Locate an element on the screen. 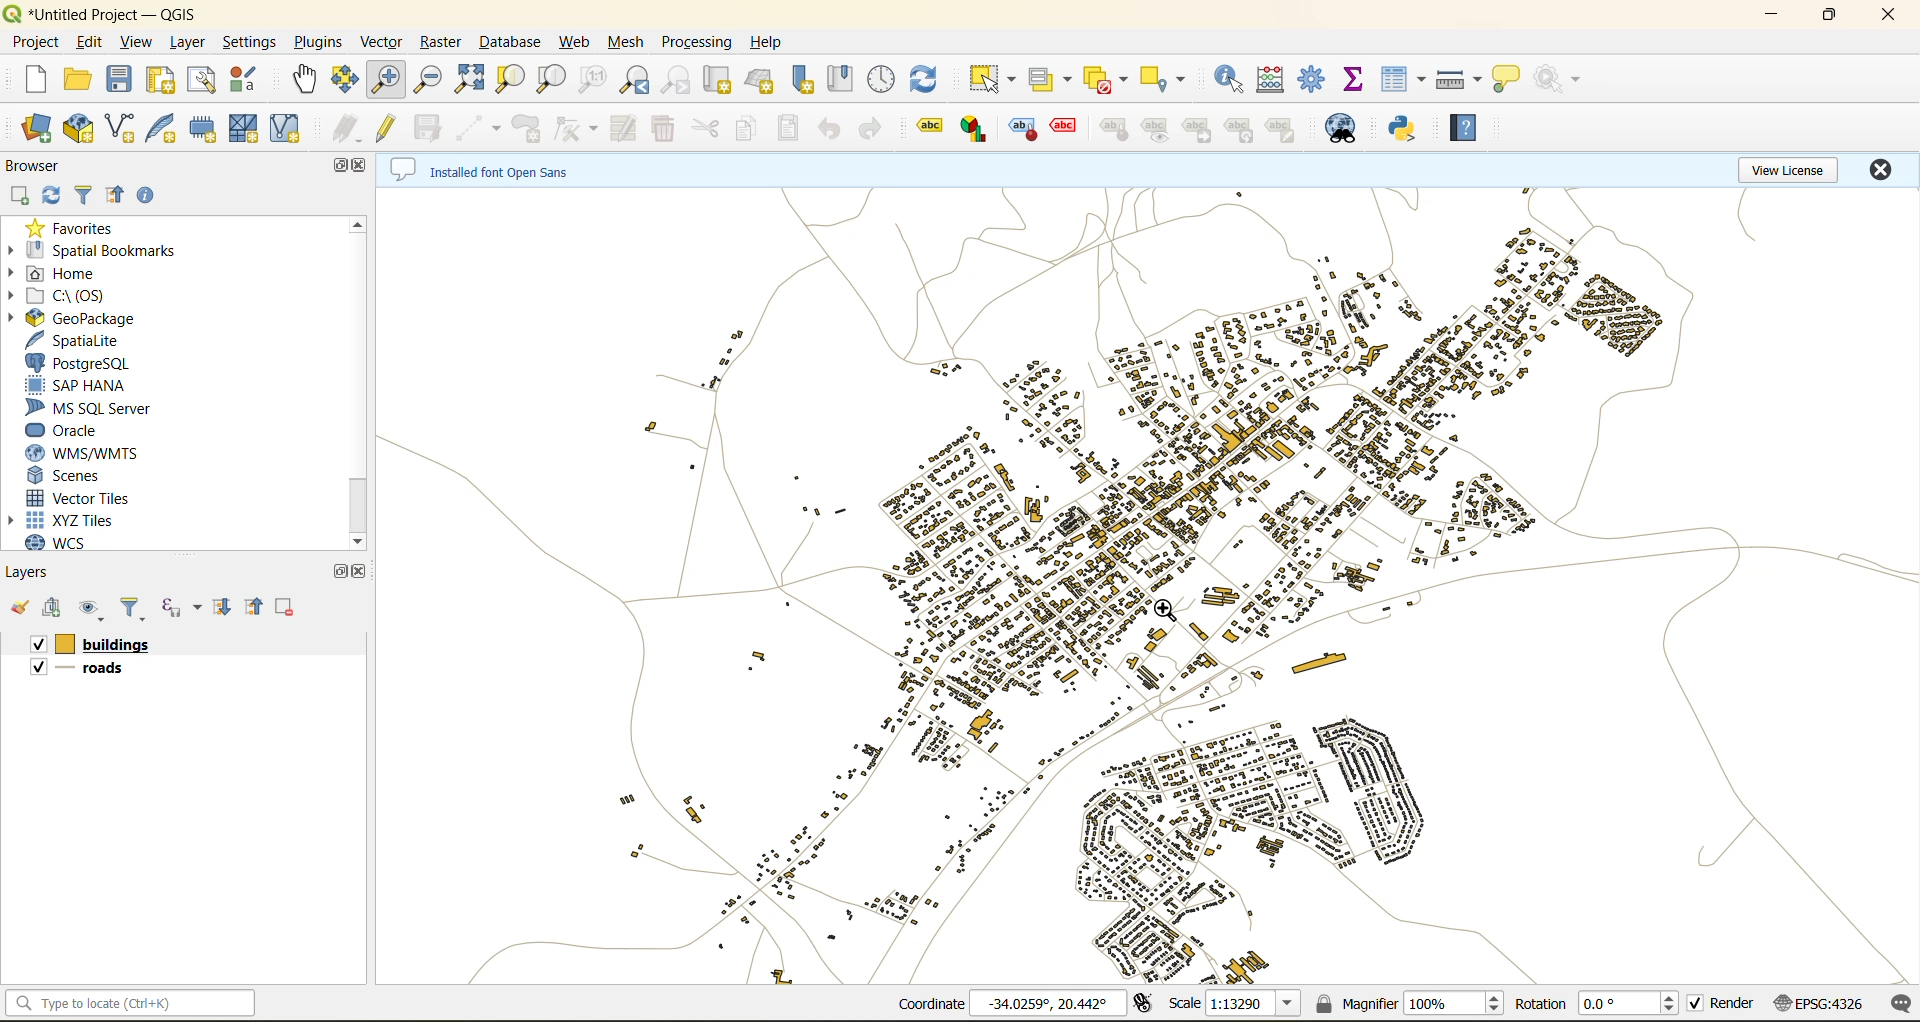 The image size is (1920, 1022). view license is located at coordinates (1788, 167).